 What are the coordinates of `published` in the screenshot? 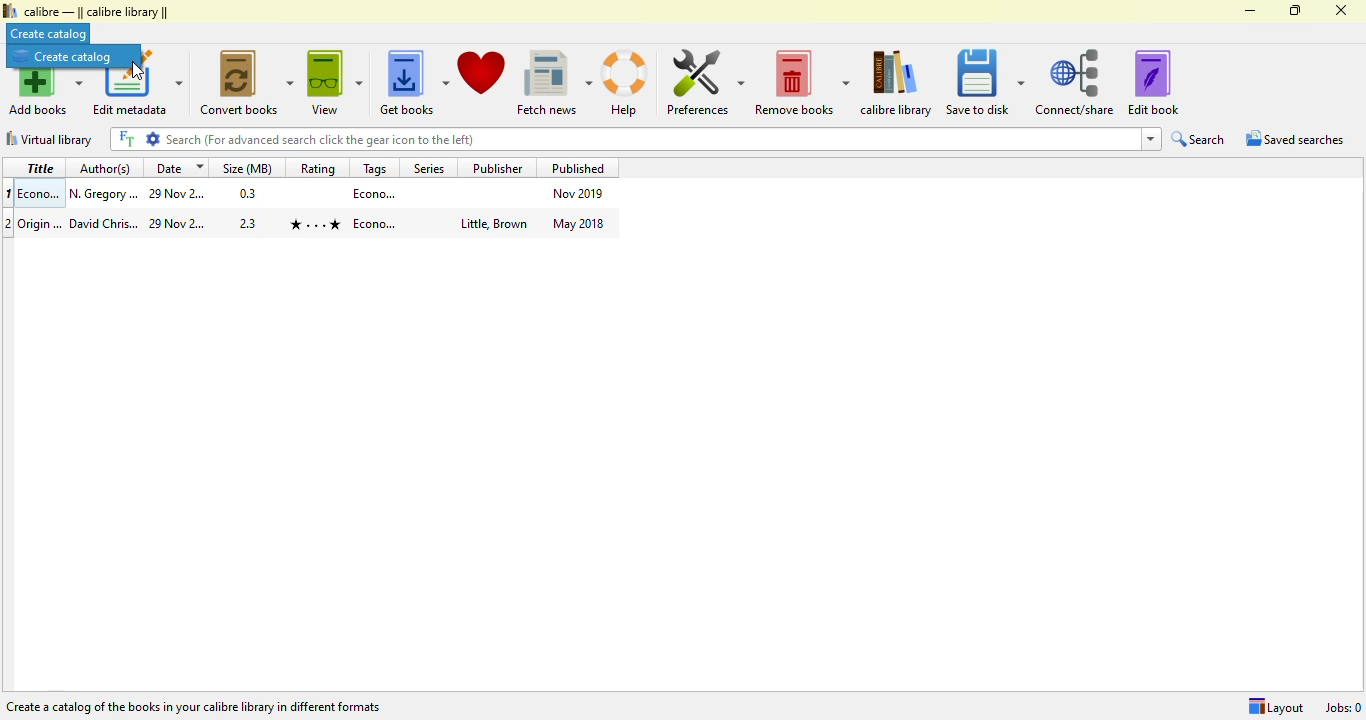 It's located at (579, 167).